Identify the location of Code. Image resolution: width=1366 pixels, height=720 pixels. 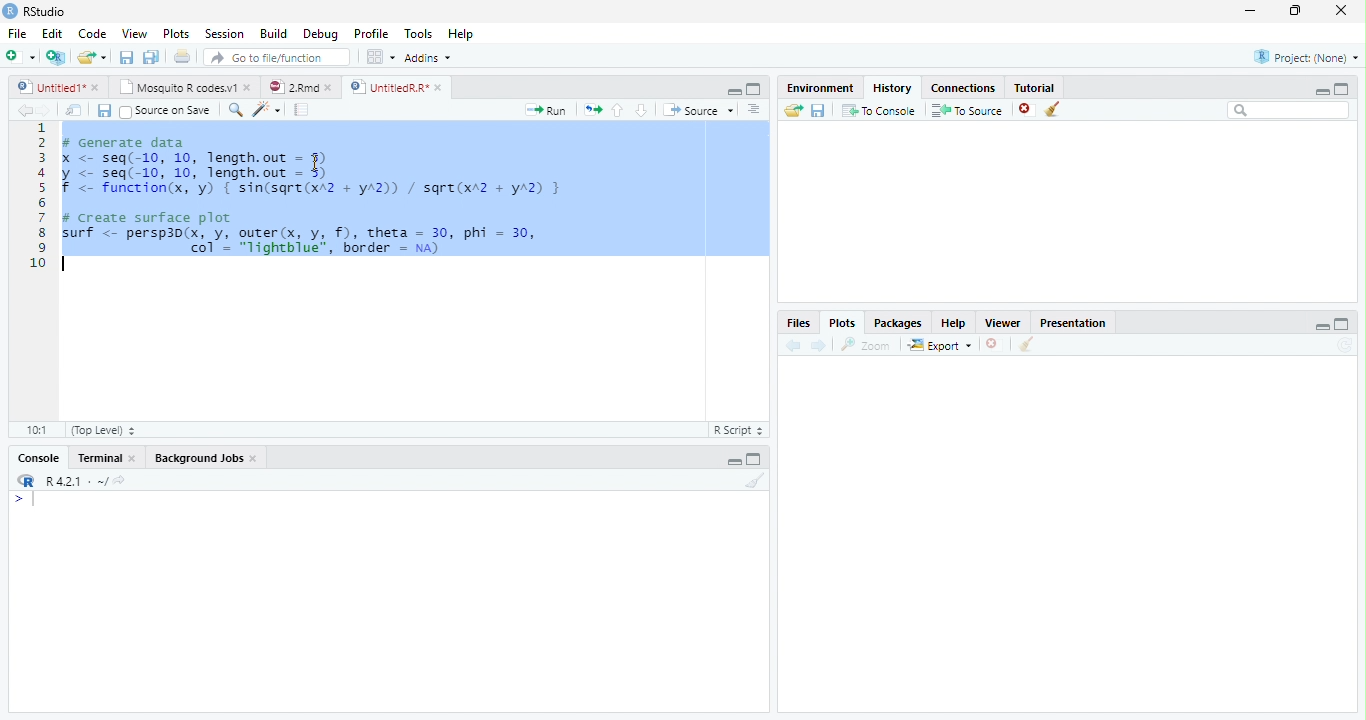
(91, 33).